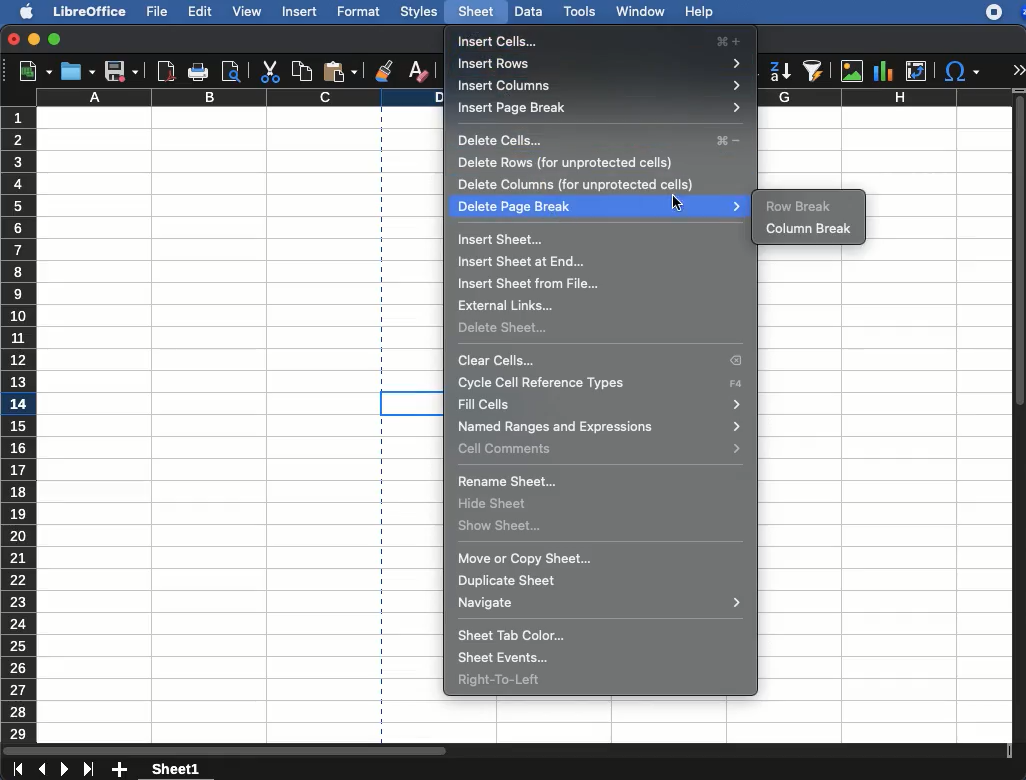 Image resolution: width=1026 pixels, height=780 pixels. What do you see at coordinates (502, 240) in the screenshot?
I see `insert sheet` at bounding box center [502, 240].